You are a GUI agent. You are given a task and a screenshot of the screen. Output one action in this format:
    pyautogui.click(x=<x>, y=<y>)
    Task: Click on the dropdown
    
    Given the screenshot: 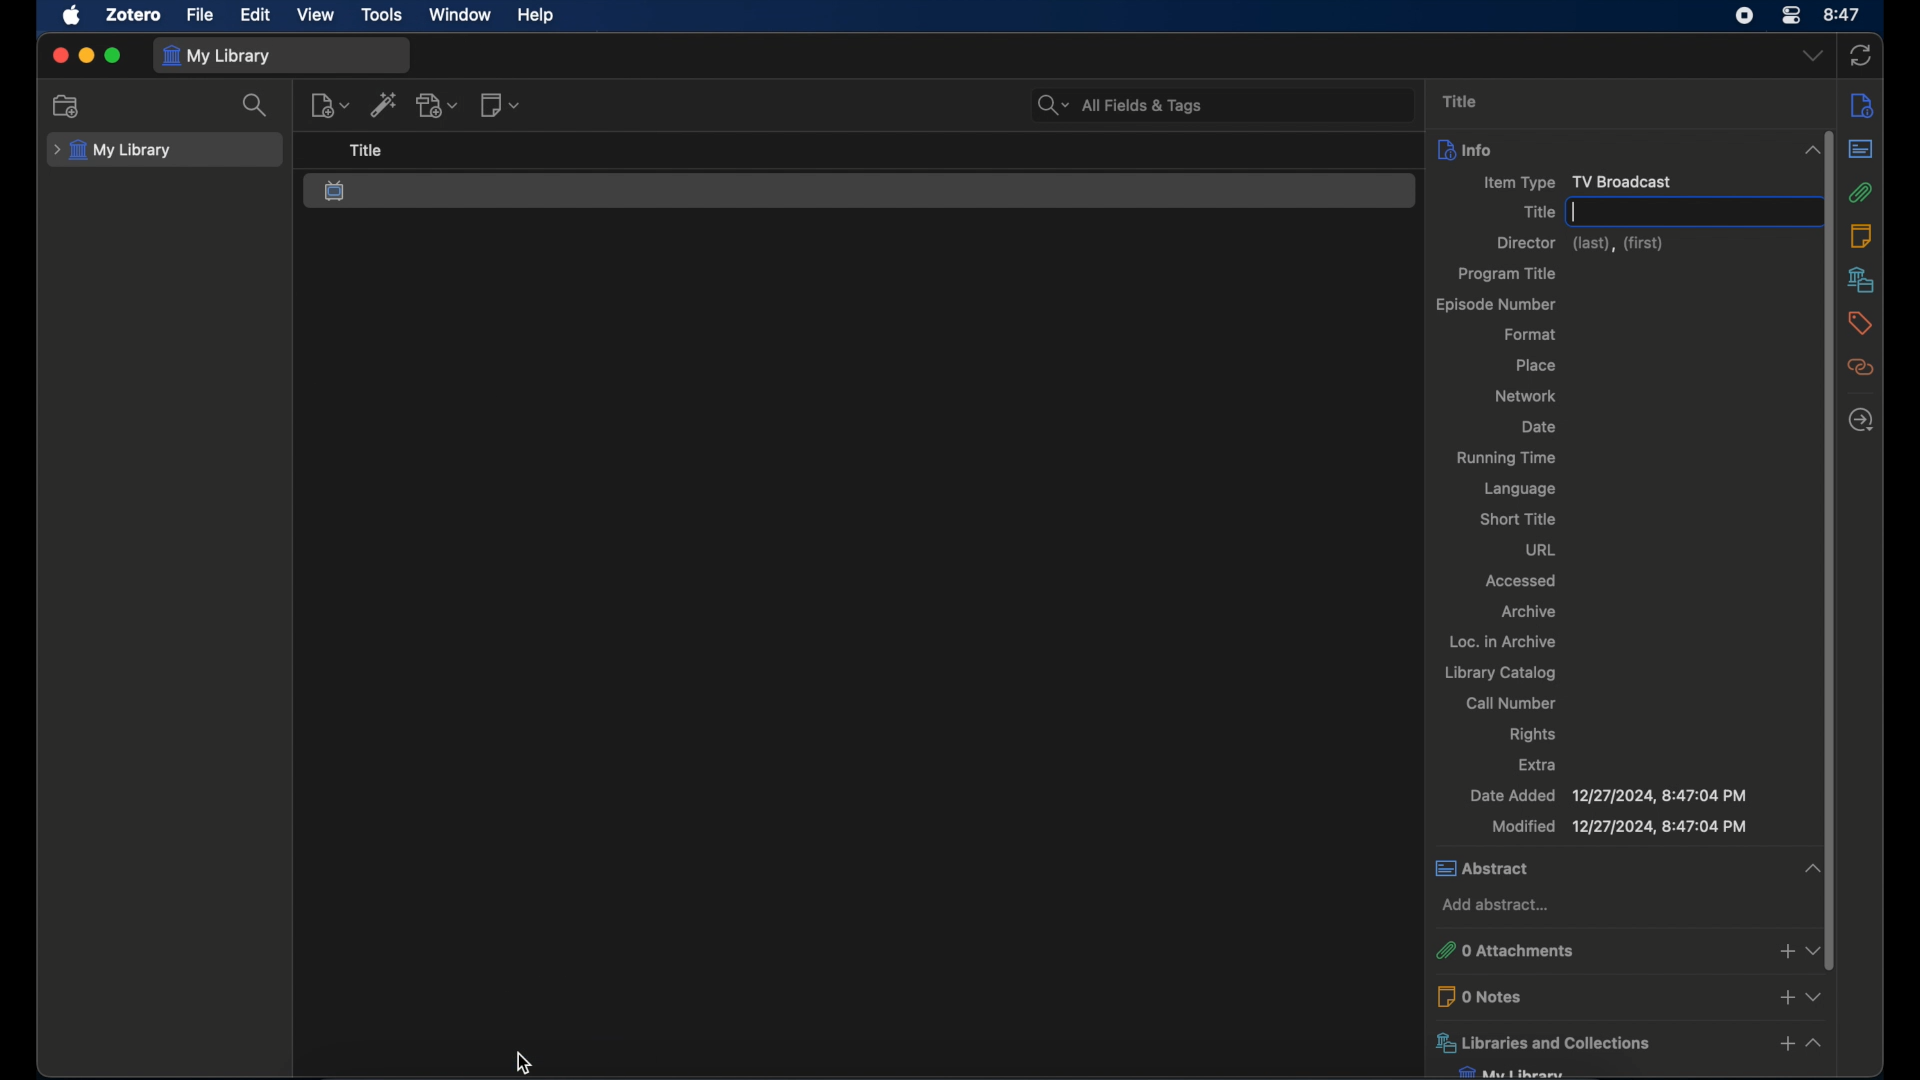 What is the action you would take?
    pyautogui.click(x=1812, y=56)
    